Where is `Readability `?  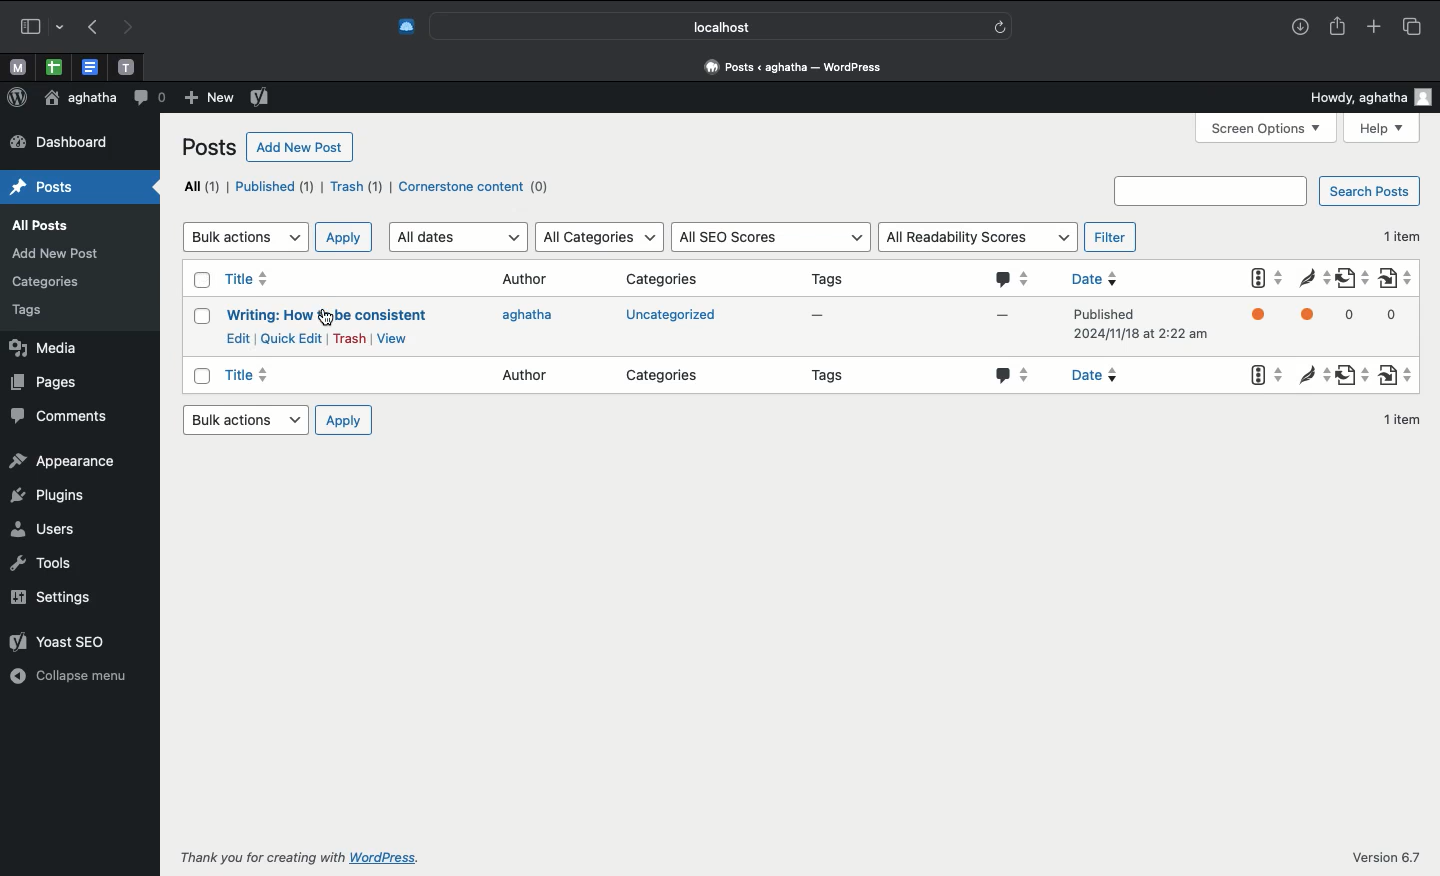
Readability  is located at coordinates (1313, 279).